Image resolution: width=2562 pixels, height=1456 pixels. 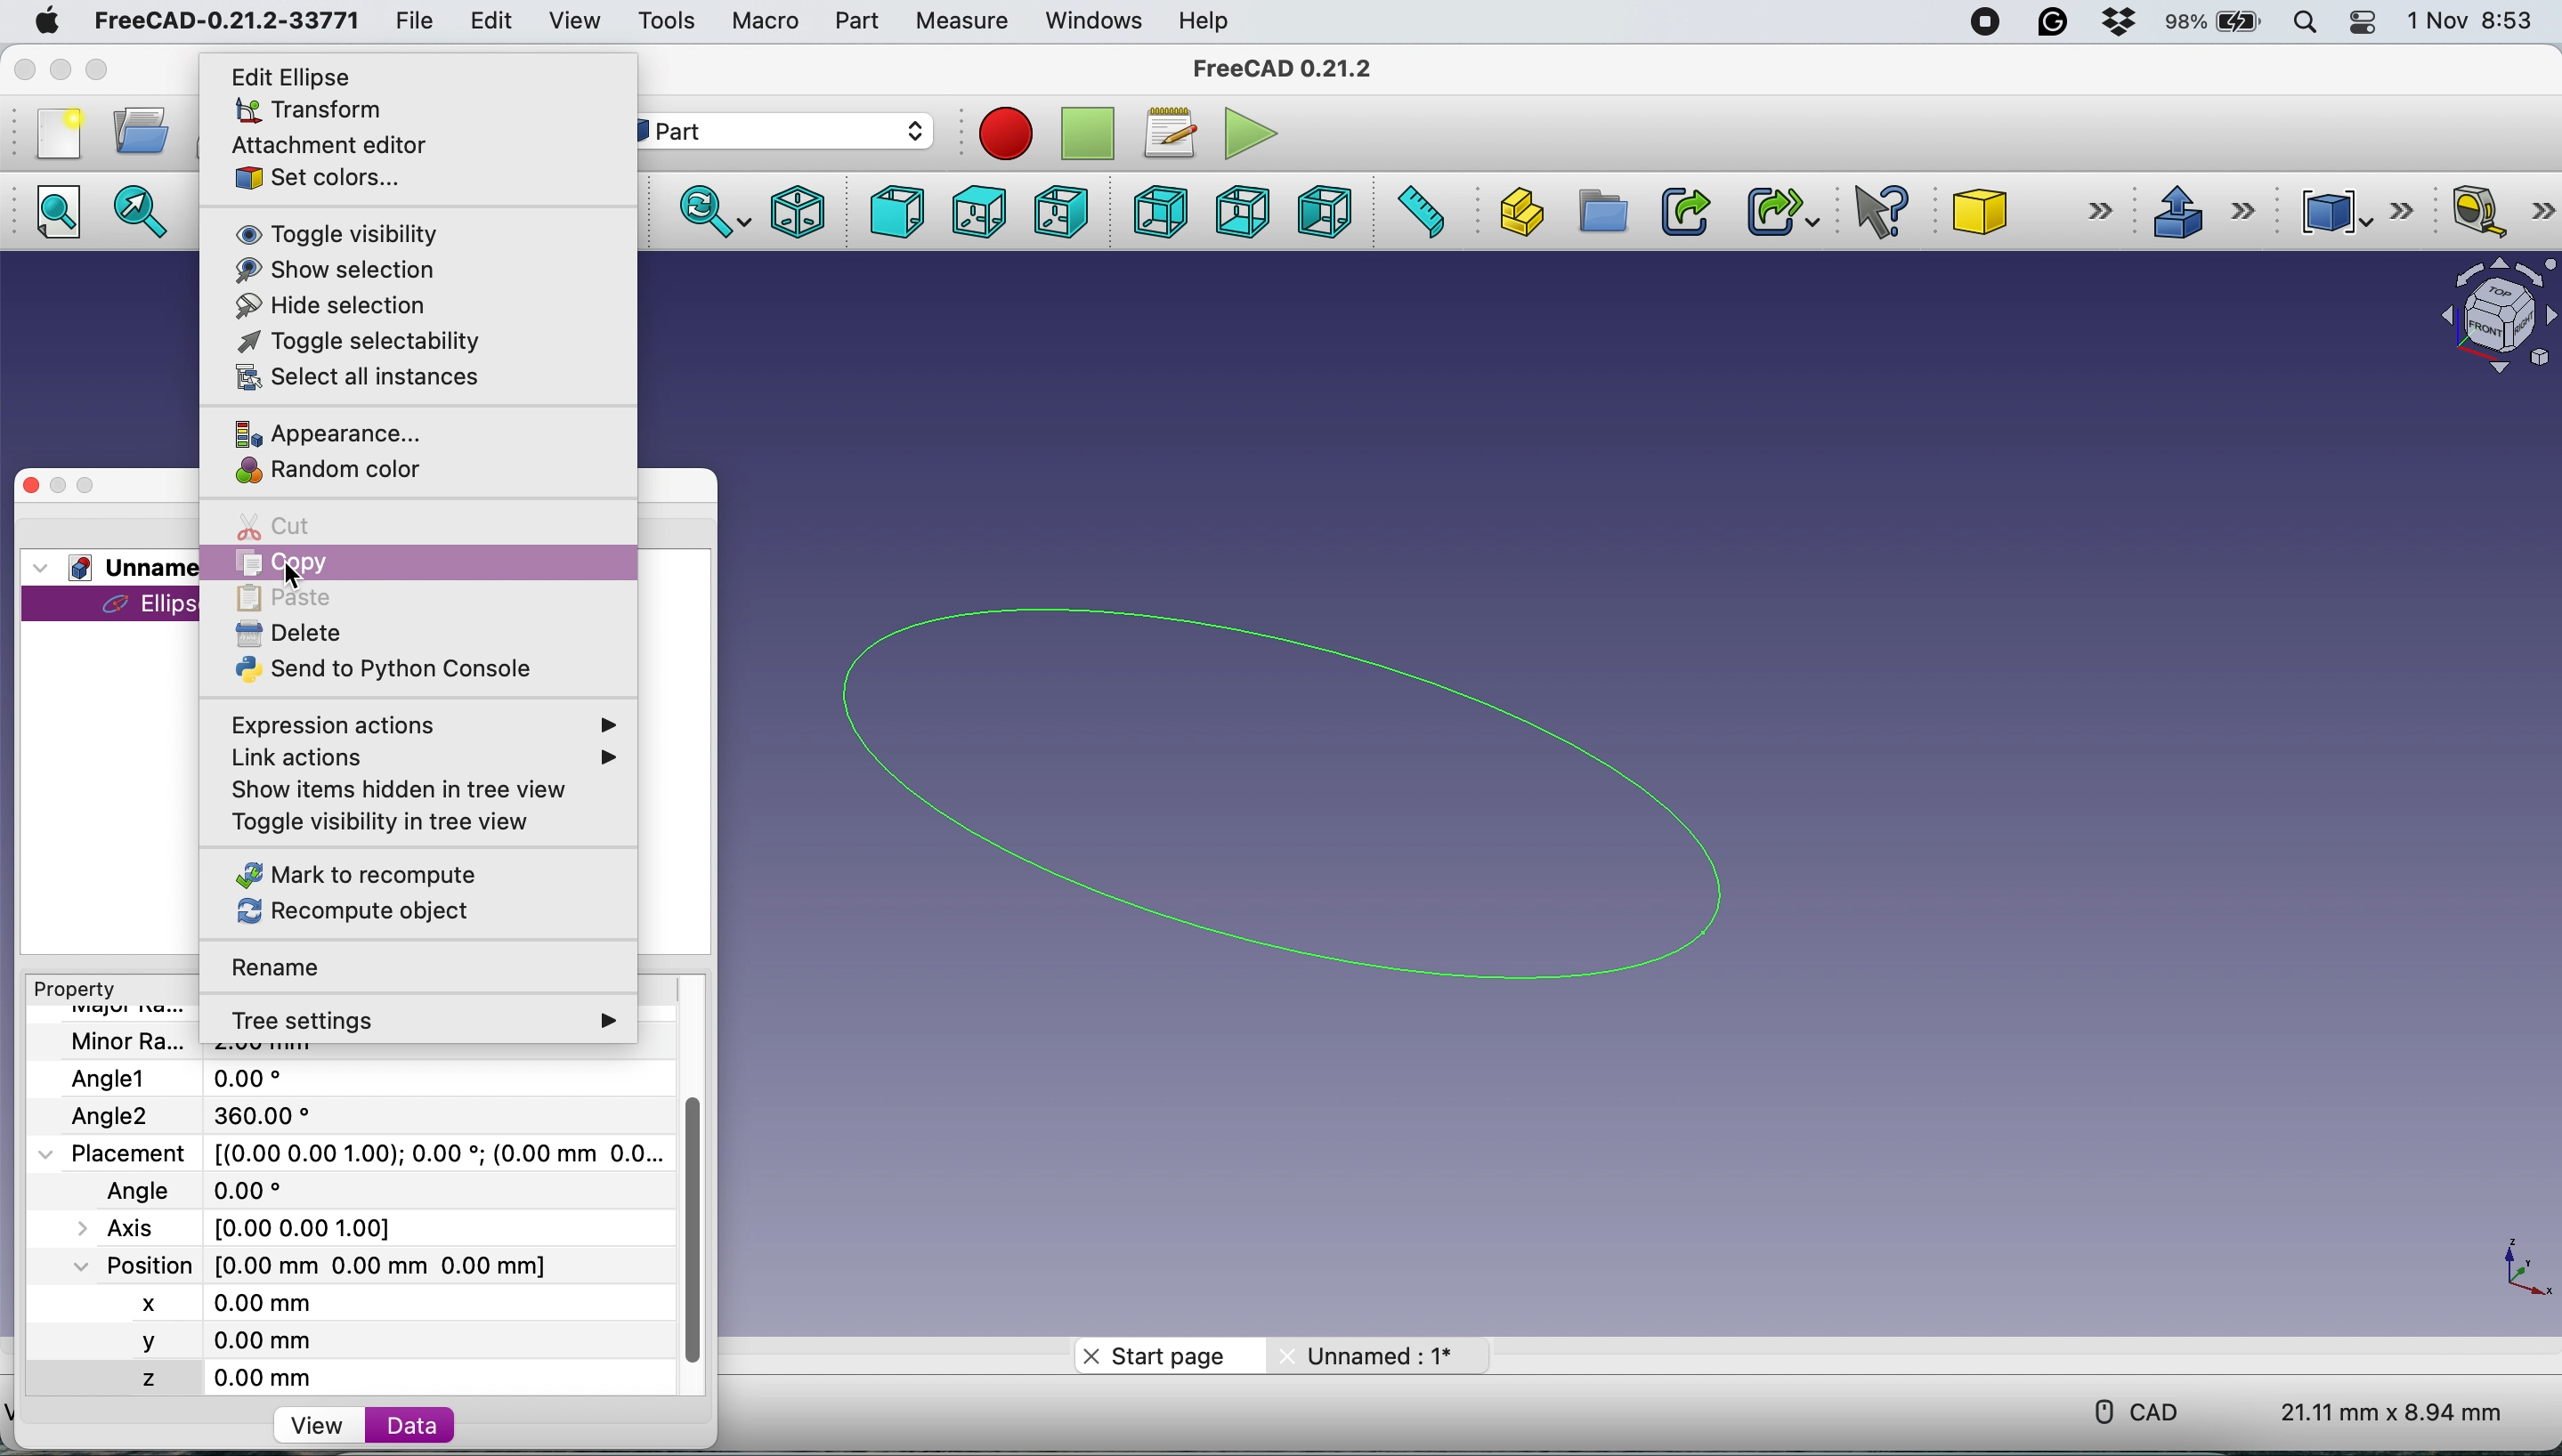 I want to click on bottom, so click(x=1240, y=213).